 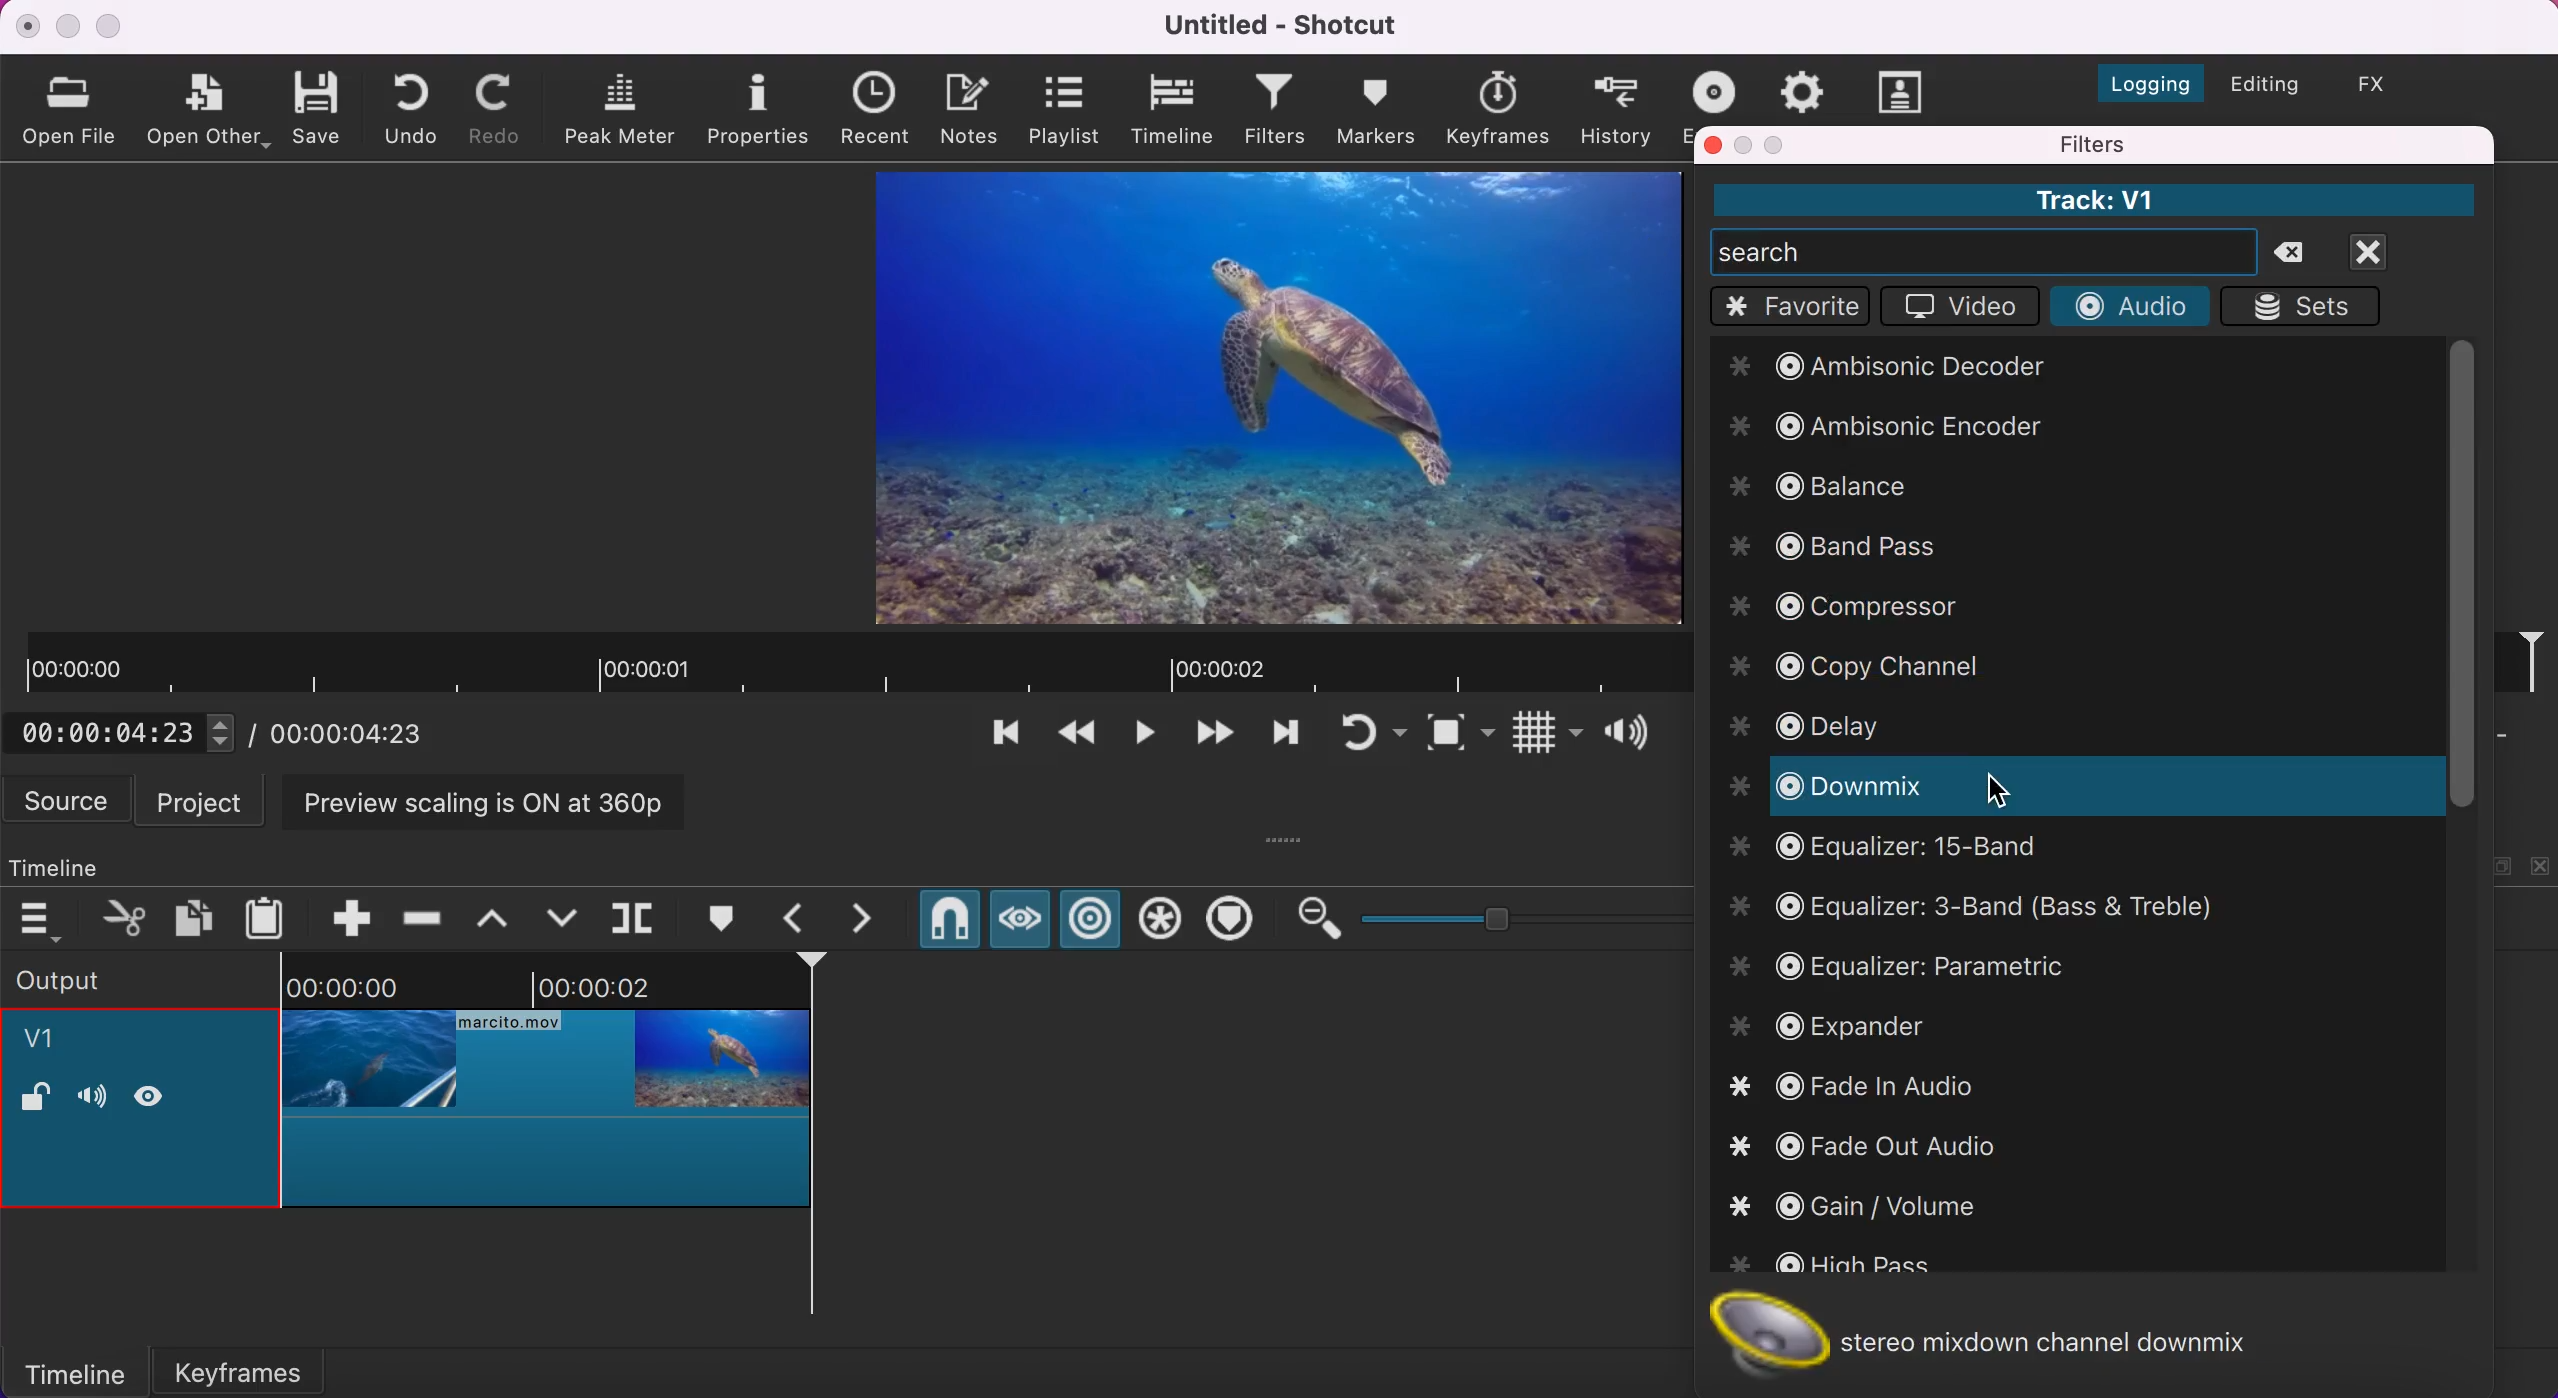 I want to click on lock, so click(x=35, y=1100).